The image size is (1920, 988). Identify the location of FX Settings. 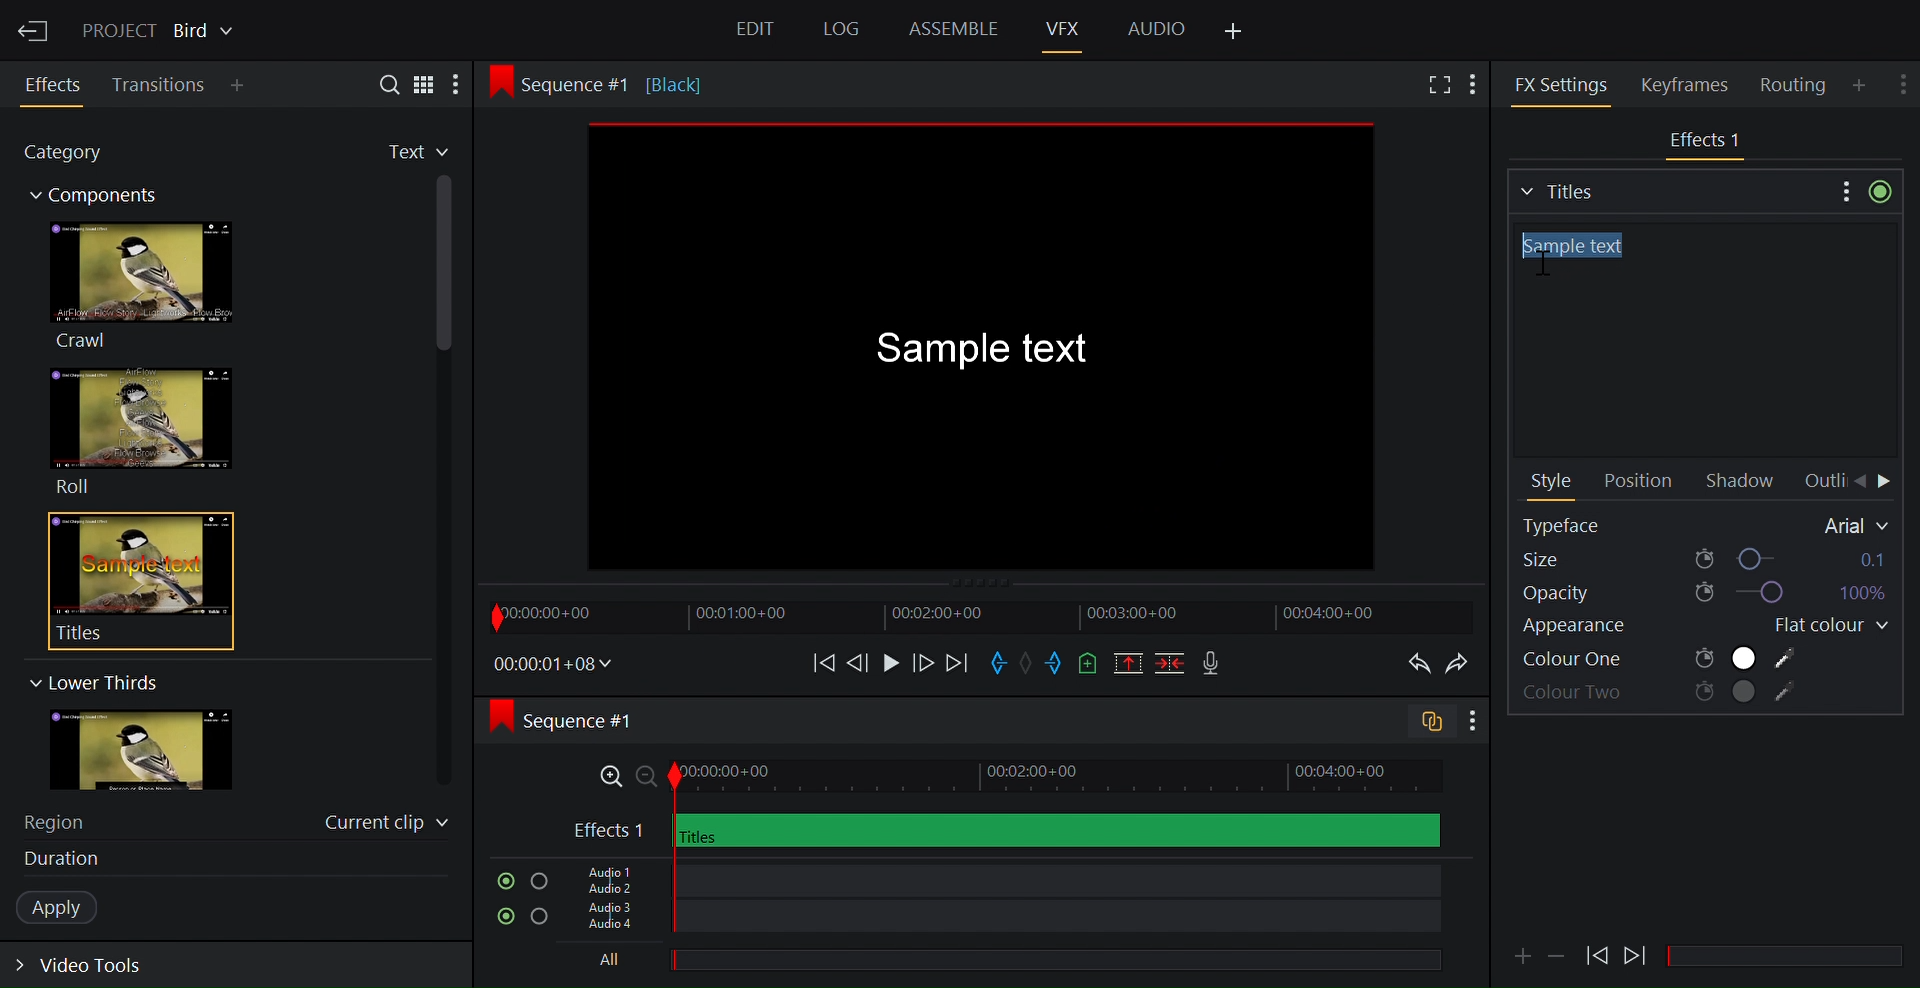
(1561, 84).